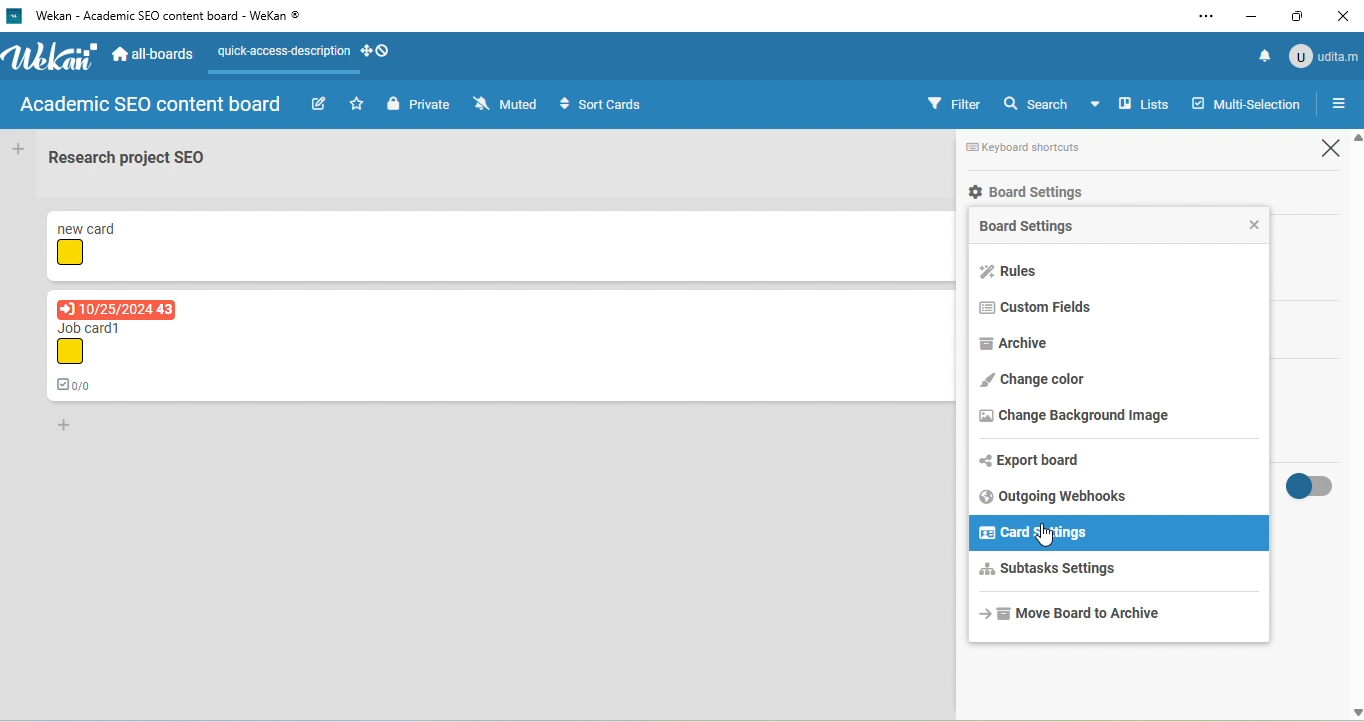  What do you see at coordinates (1355, 135) in the screenshot?
I see `scroll up` at bounding box center [1355, 135].